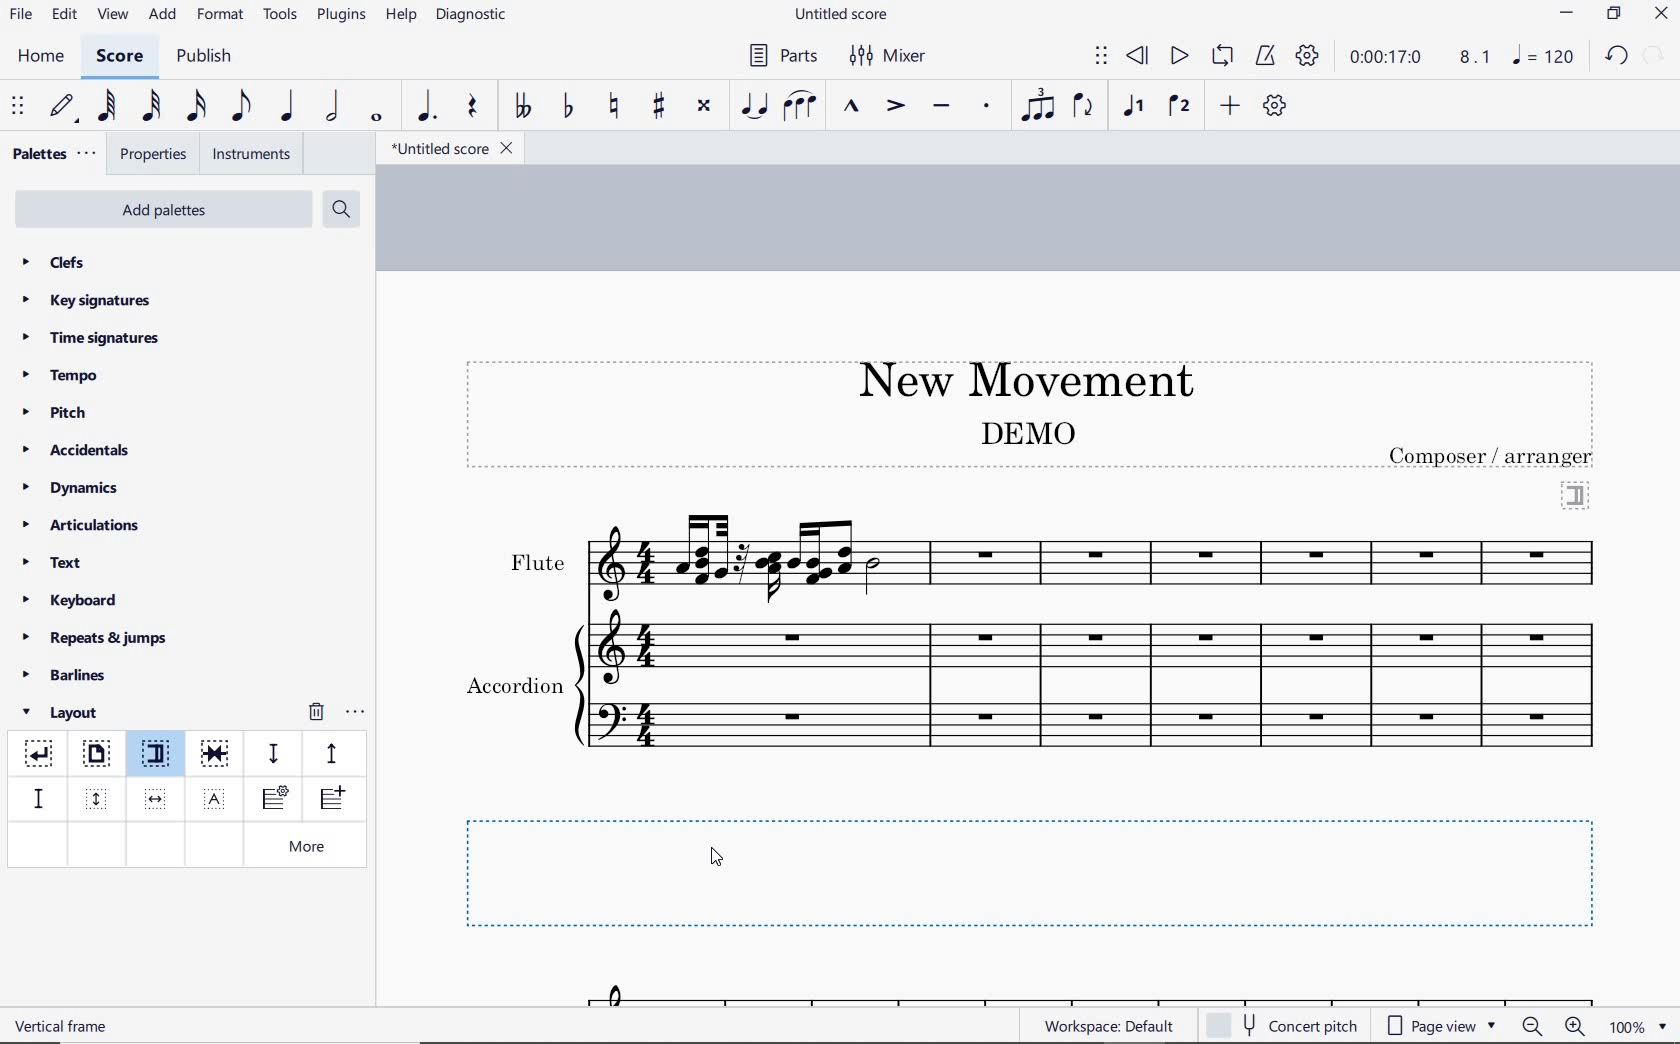 The image size is (1680, 1044). What do you see at coordinates (705, 106) in the screenshot?
I see `toggle double-sharp` at bounding box center [705, 106].